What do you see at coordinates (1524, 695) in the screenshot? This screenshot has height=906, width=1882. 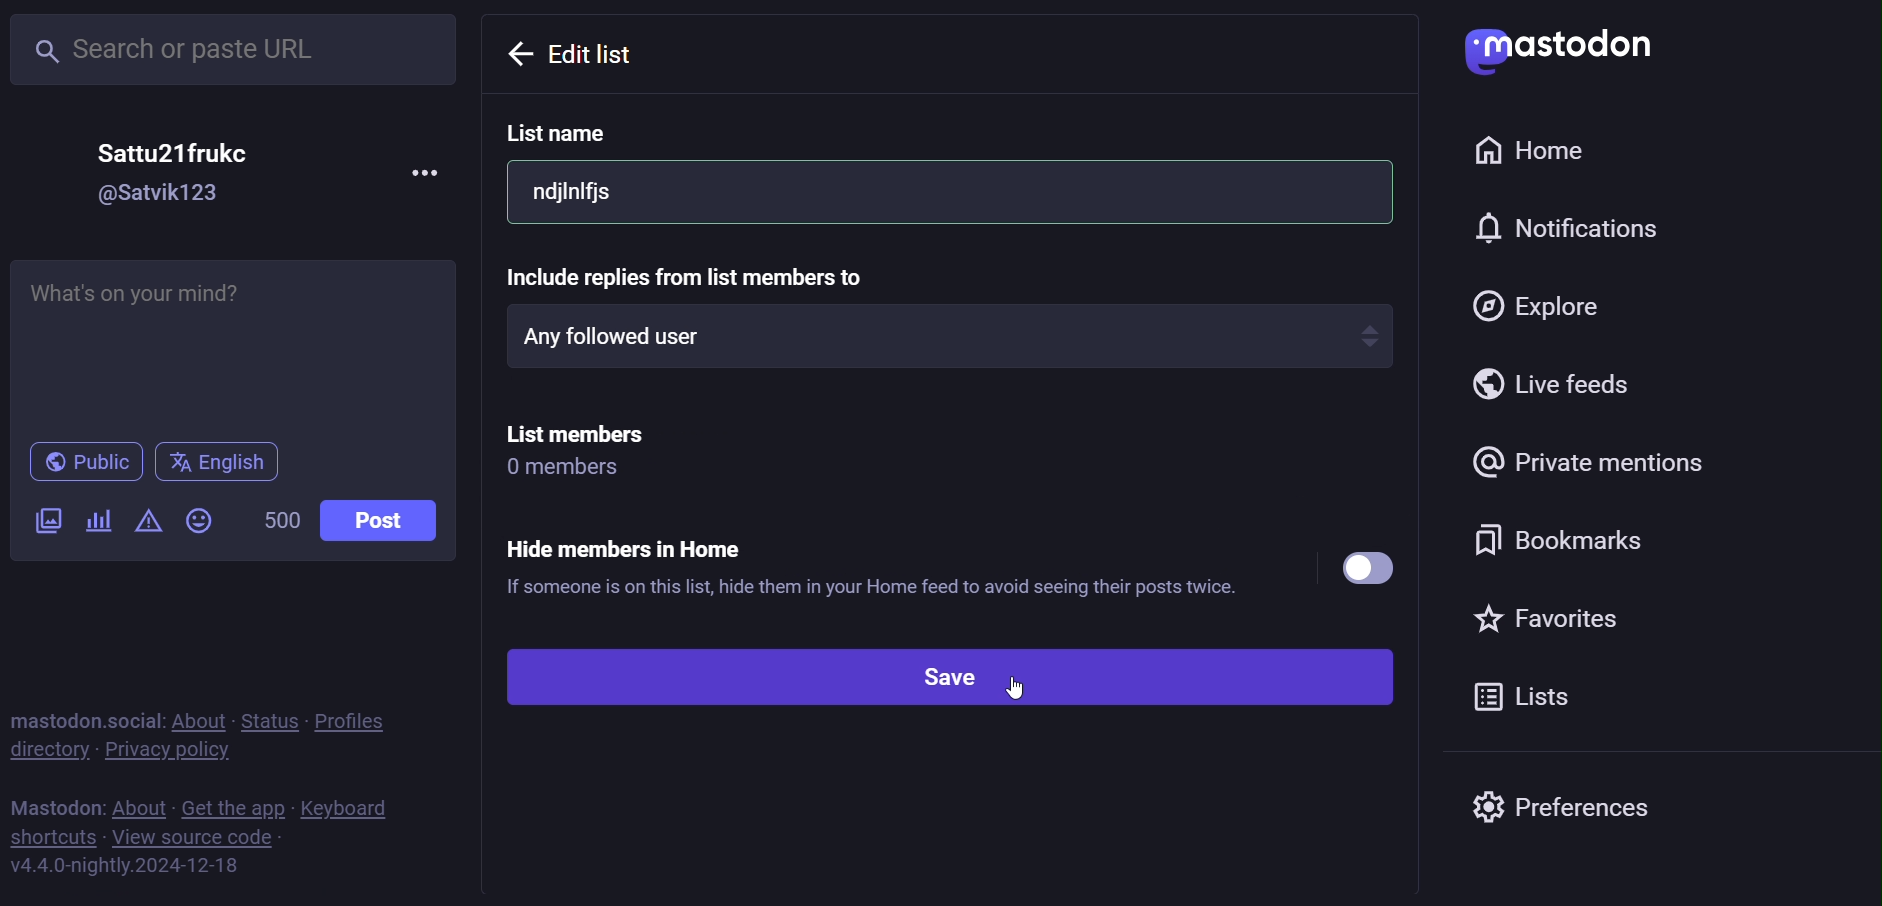 I see `list` at bounding box center [1524, 695].